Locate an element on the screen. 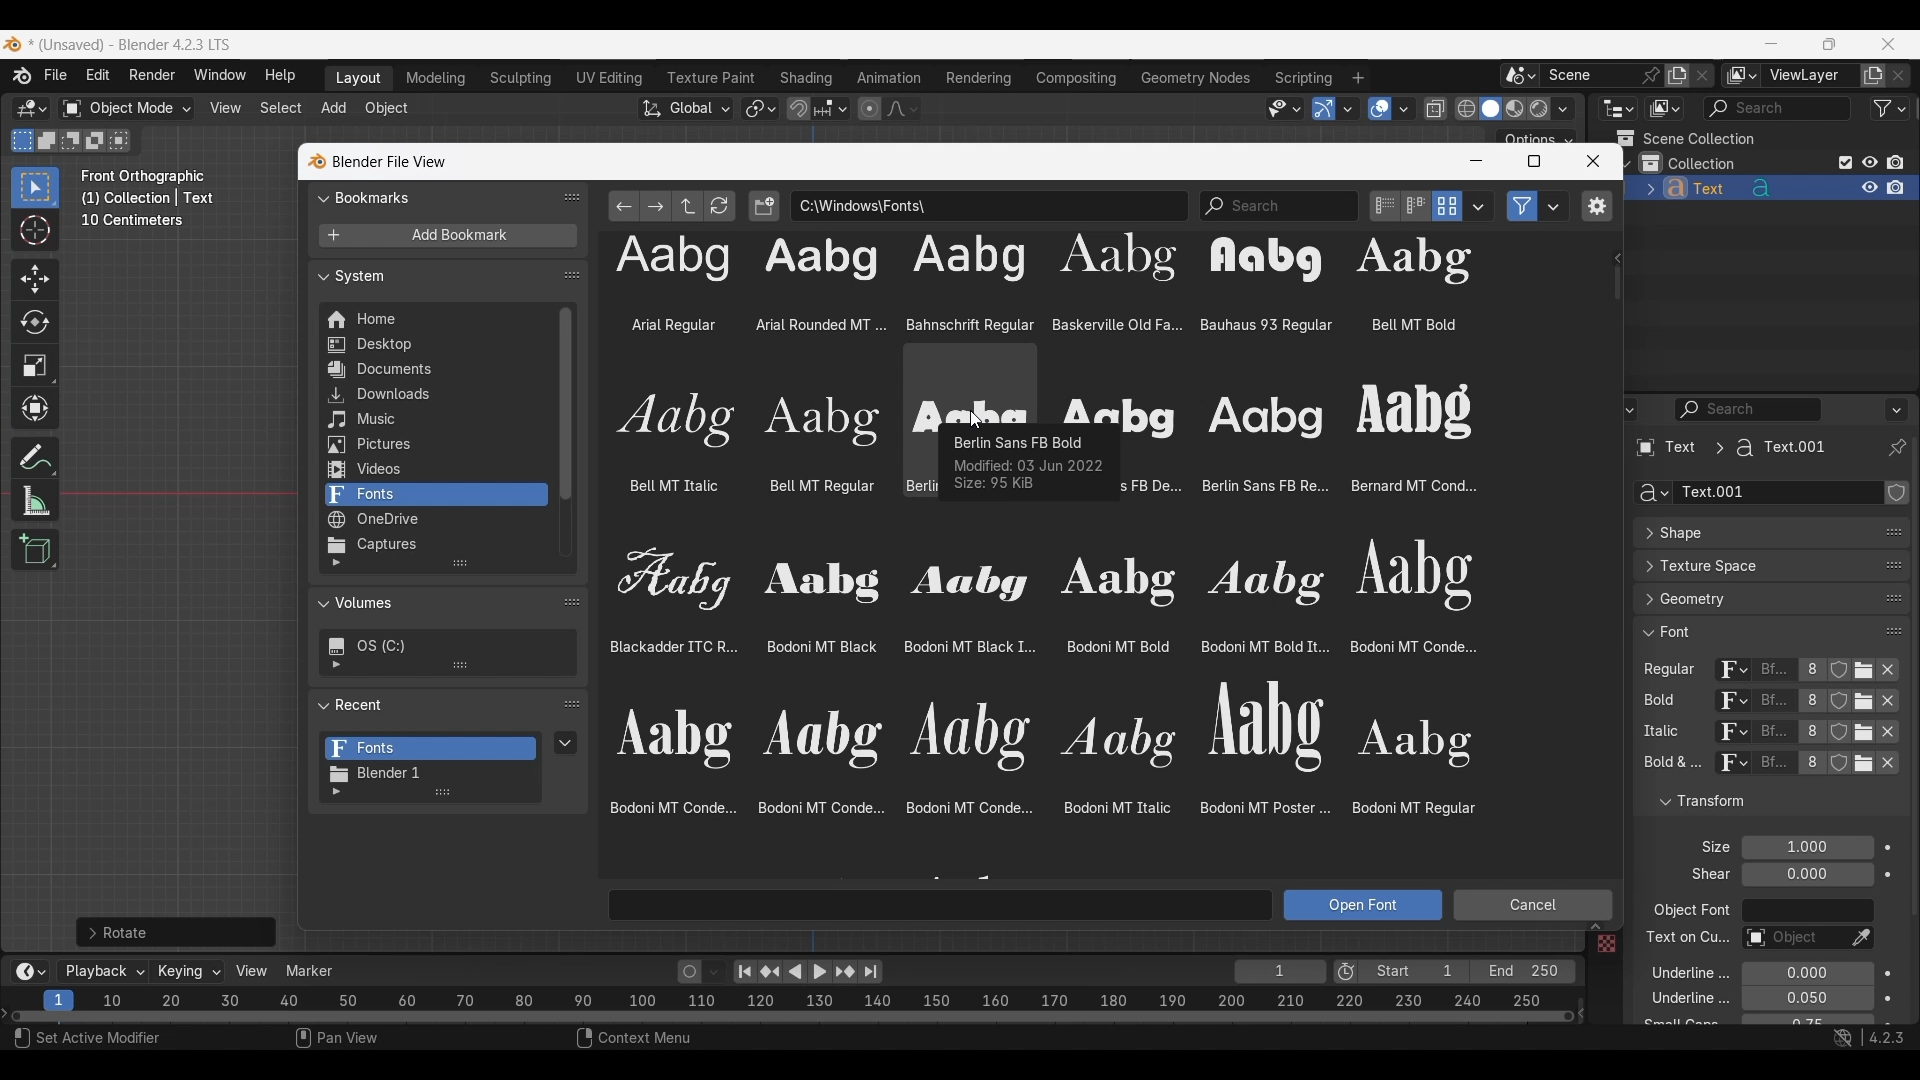 Image resolution: width=1920 pixels, height=1080 pixels. cursor is located at coordinates (975, 421).